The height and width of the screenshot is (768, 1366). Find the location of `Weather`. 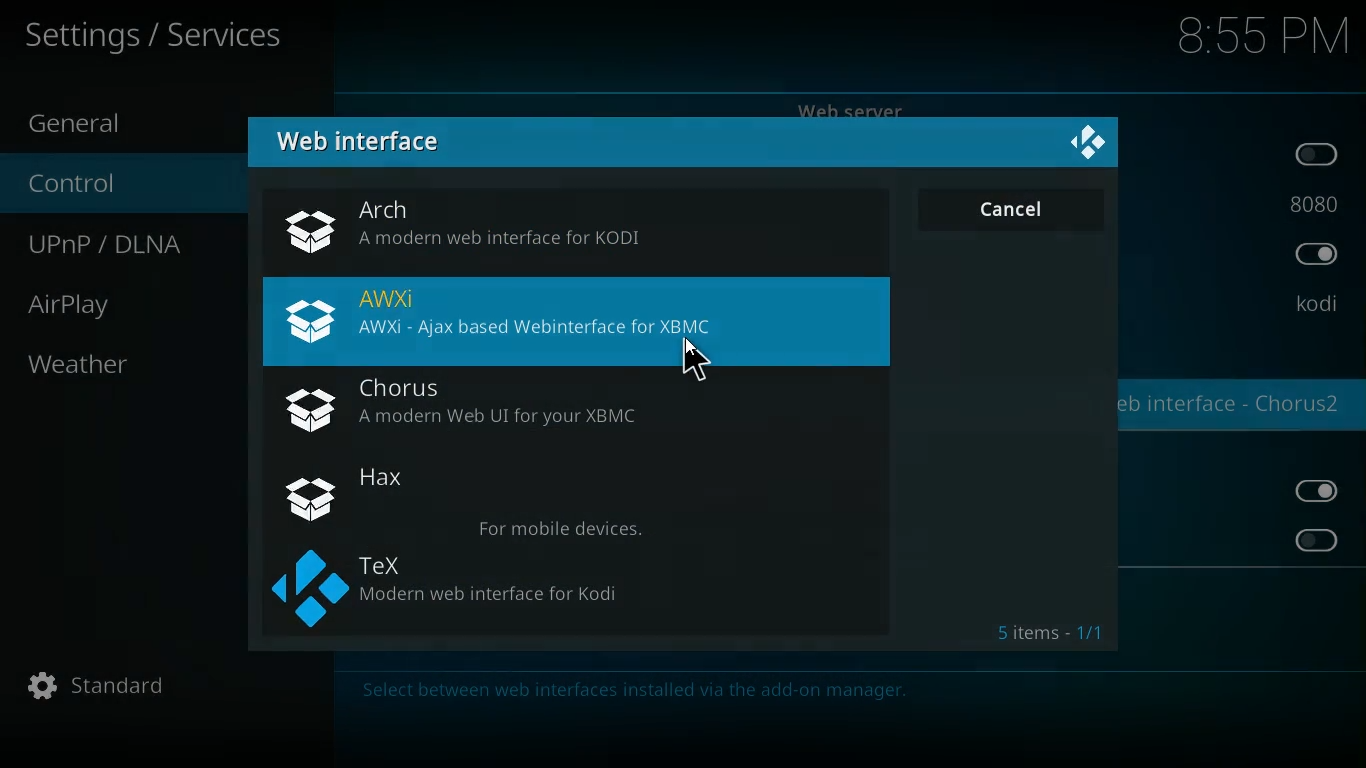

Weather is located at coordinates (82, 364).